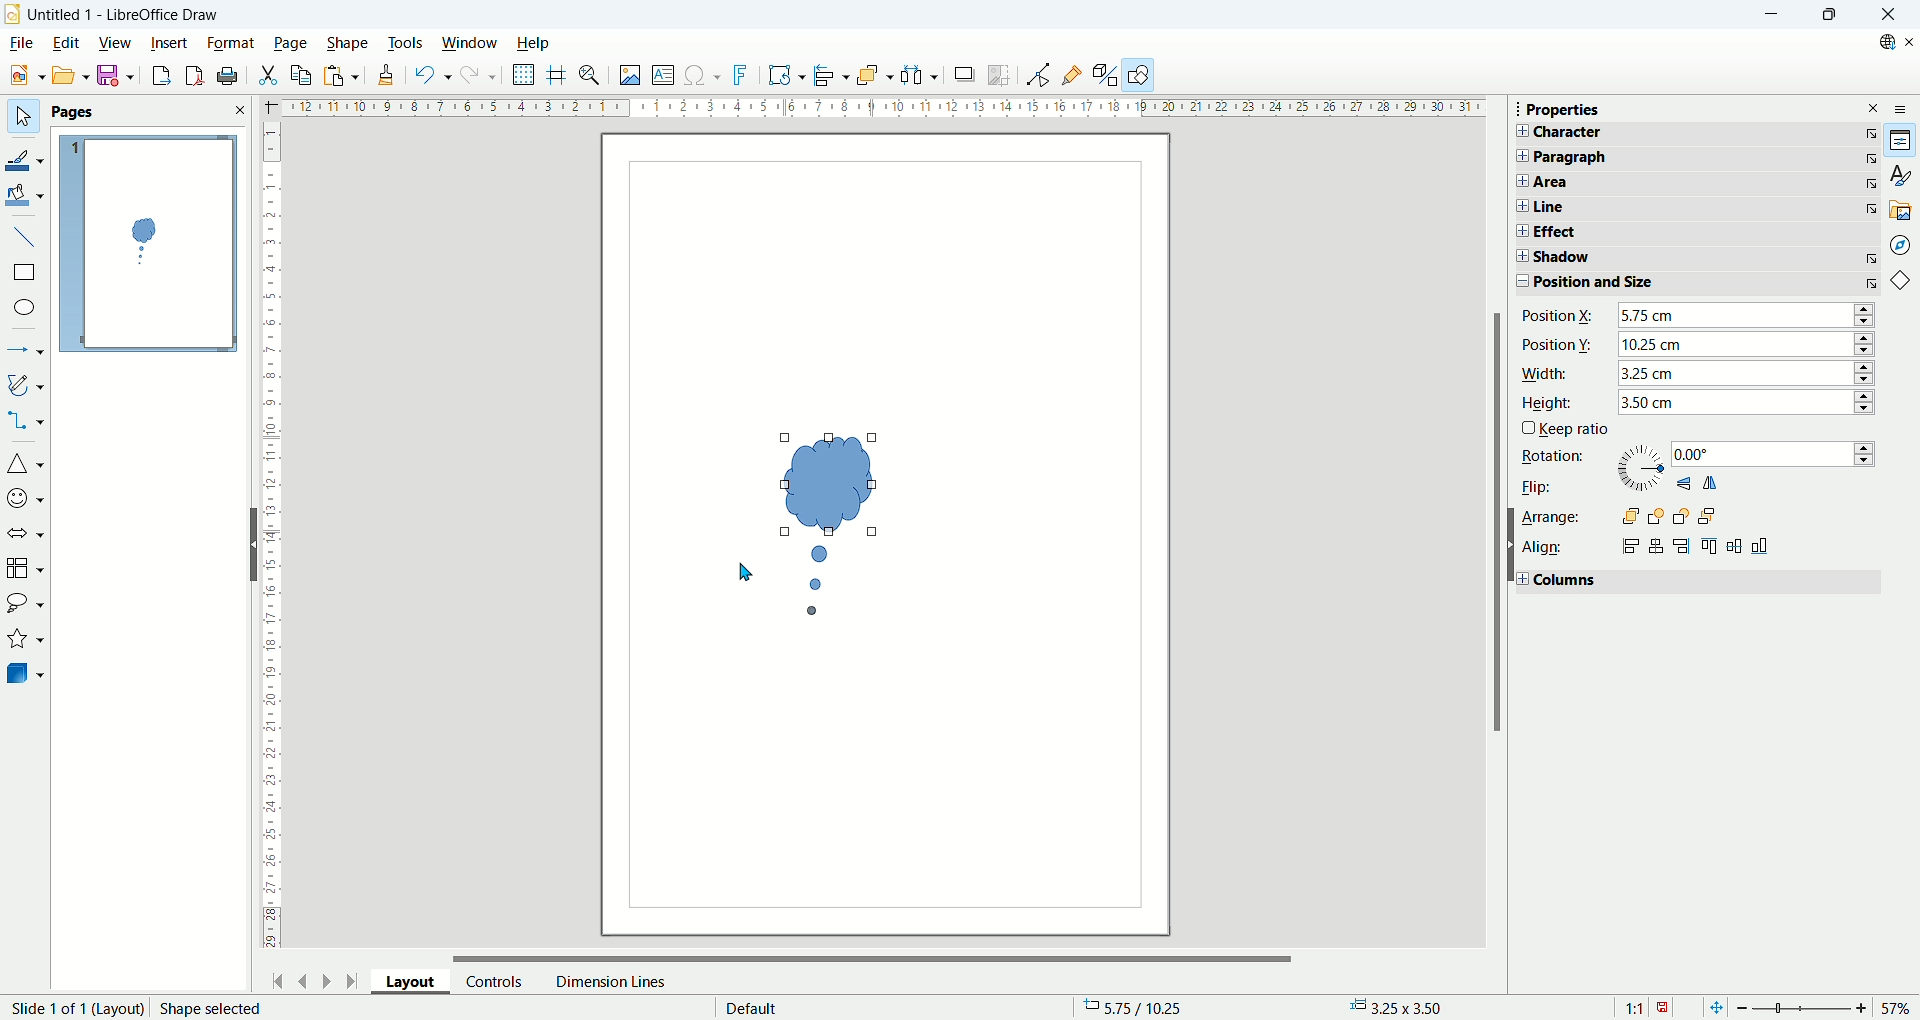 This screenshot has height=1020, width=1920. I want to click on basic shapes, so click(1904, 283).